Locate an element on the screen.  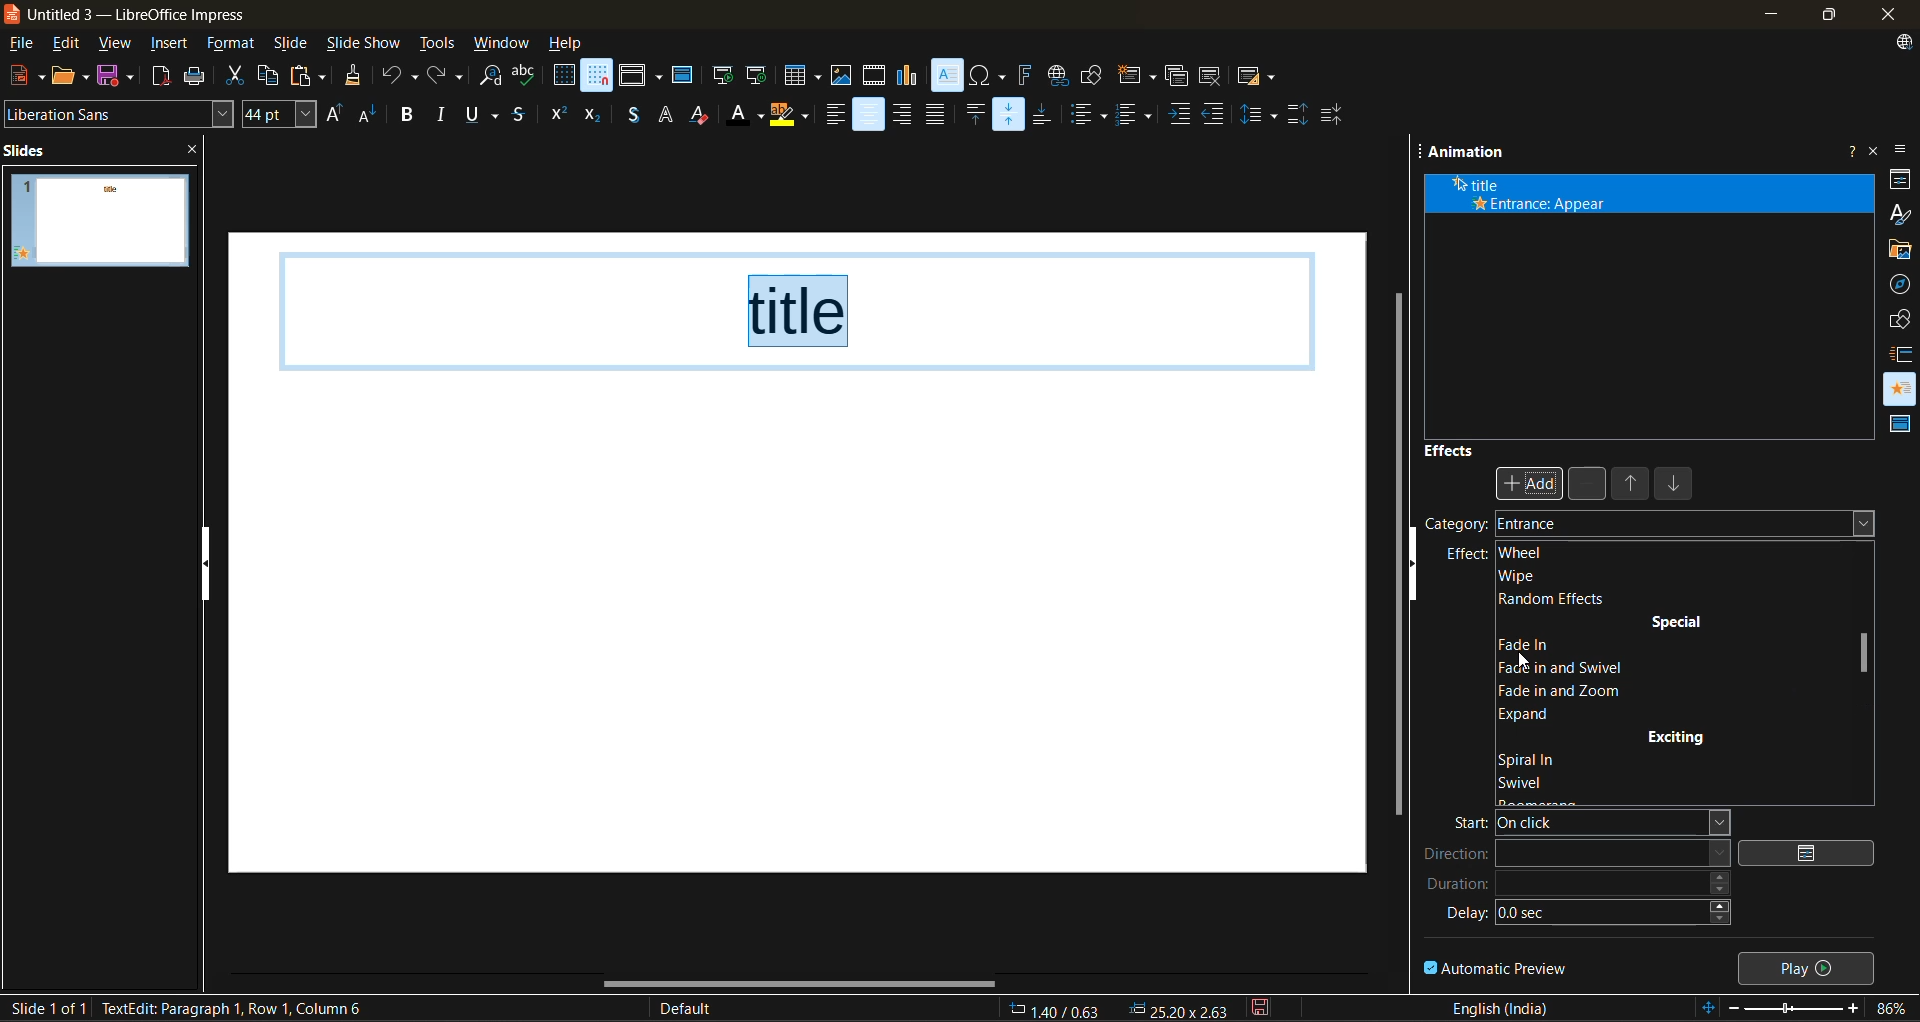
vertical scroll bar is located at coordinates (1399, 545).